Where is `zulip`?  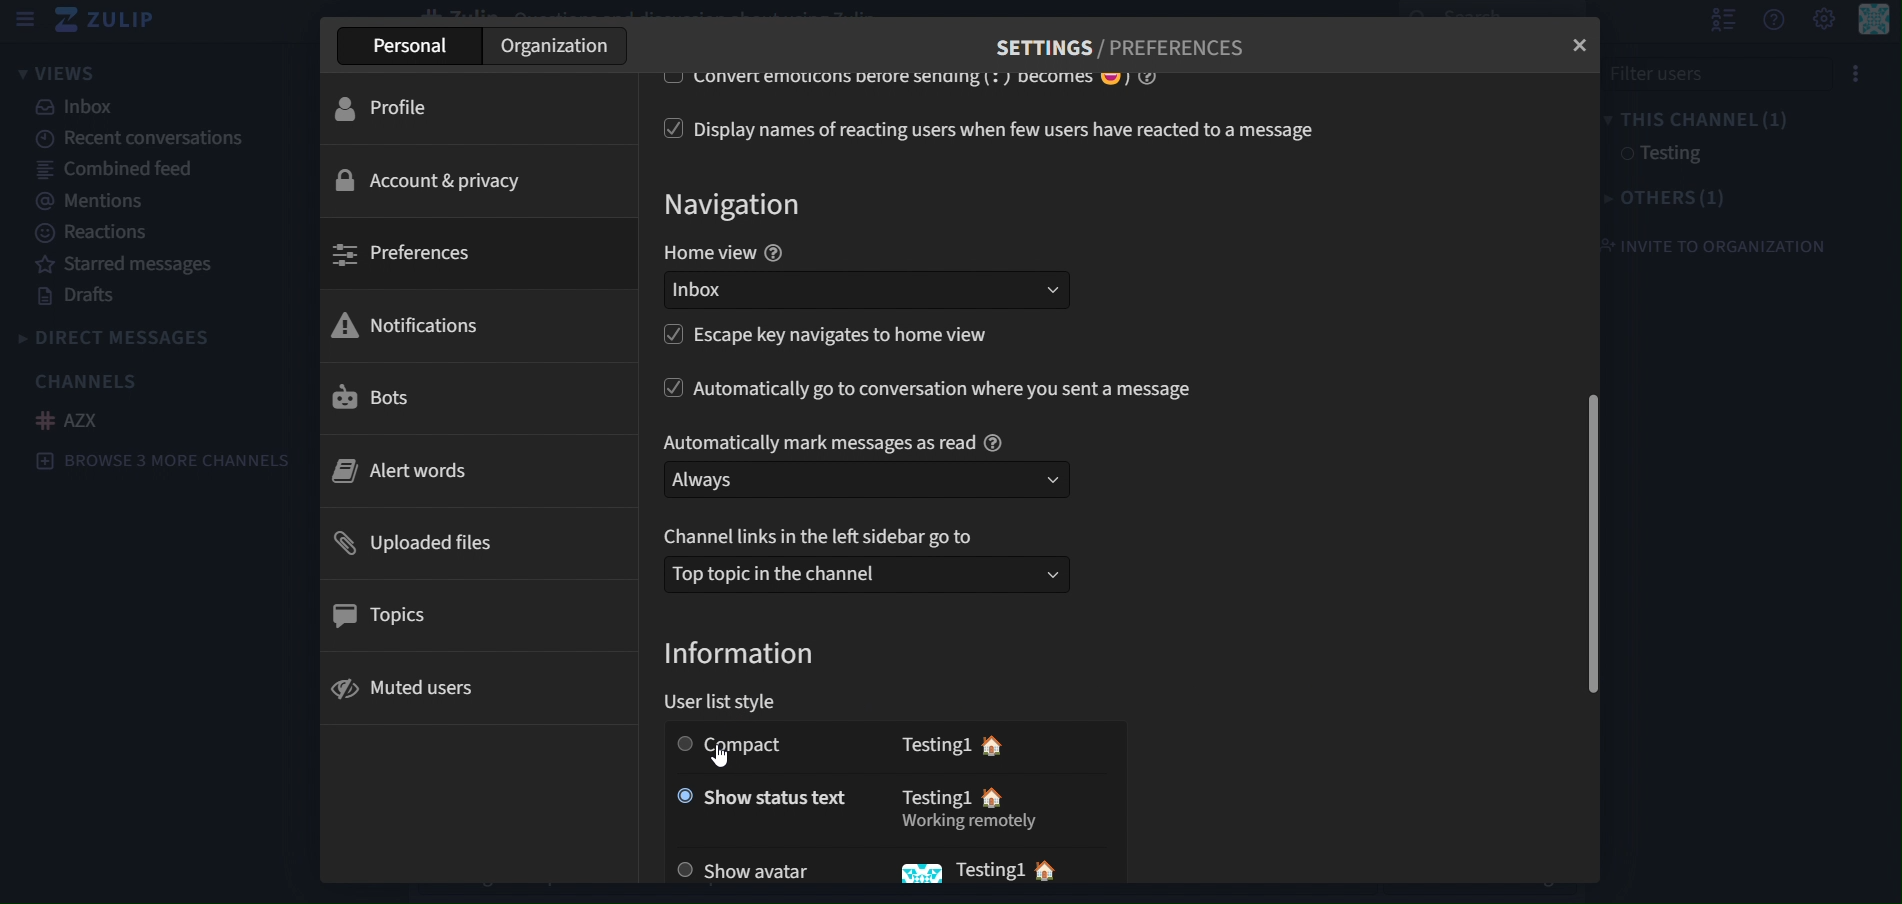 zulip is located at coordinates (108, 21).